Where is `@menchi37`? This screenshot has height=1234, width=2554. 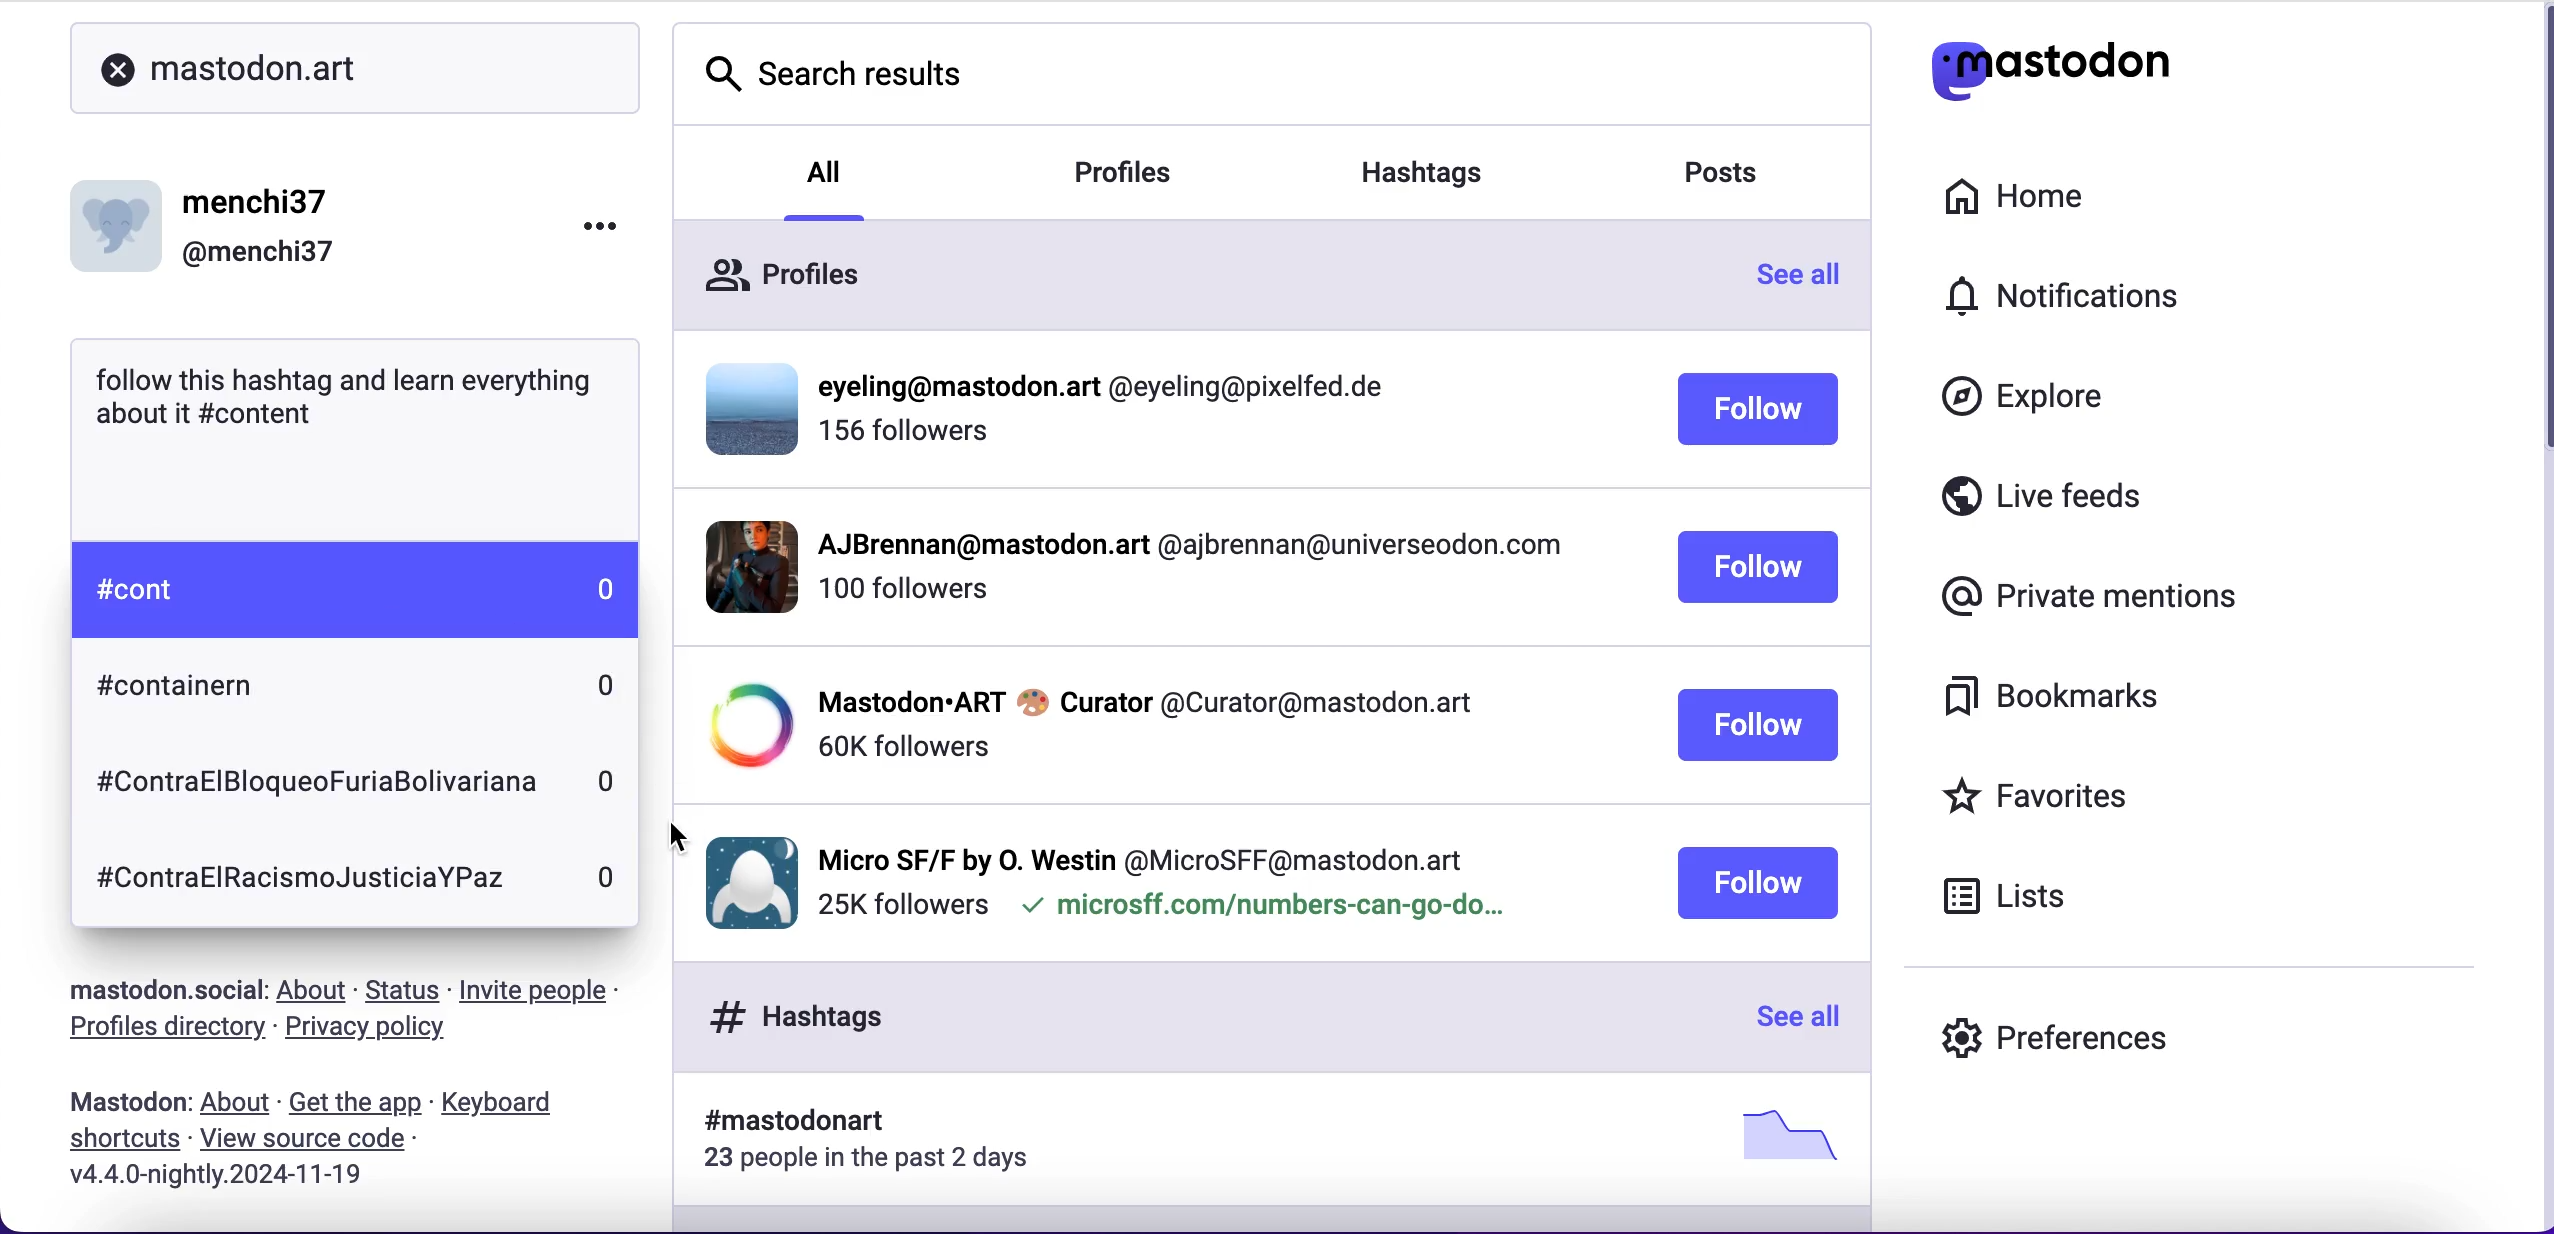 @menchi37 is located at coordinates (259, 254).